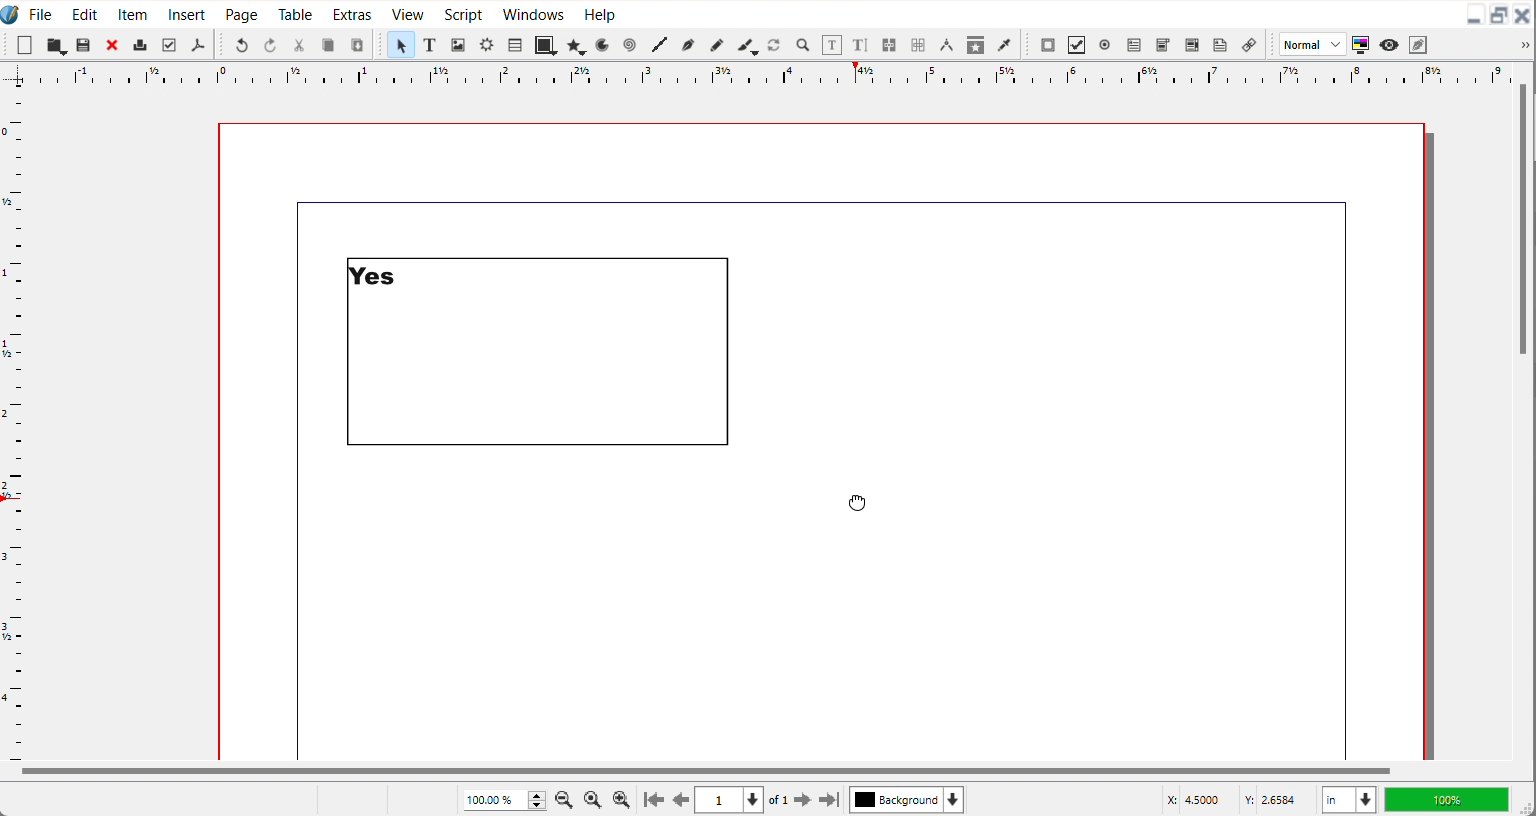  Describe the element at coordinates (1419, 44) in the screenshot. I see `Edit in preview mode` at that location.